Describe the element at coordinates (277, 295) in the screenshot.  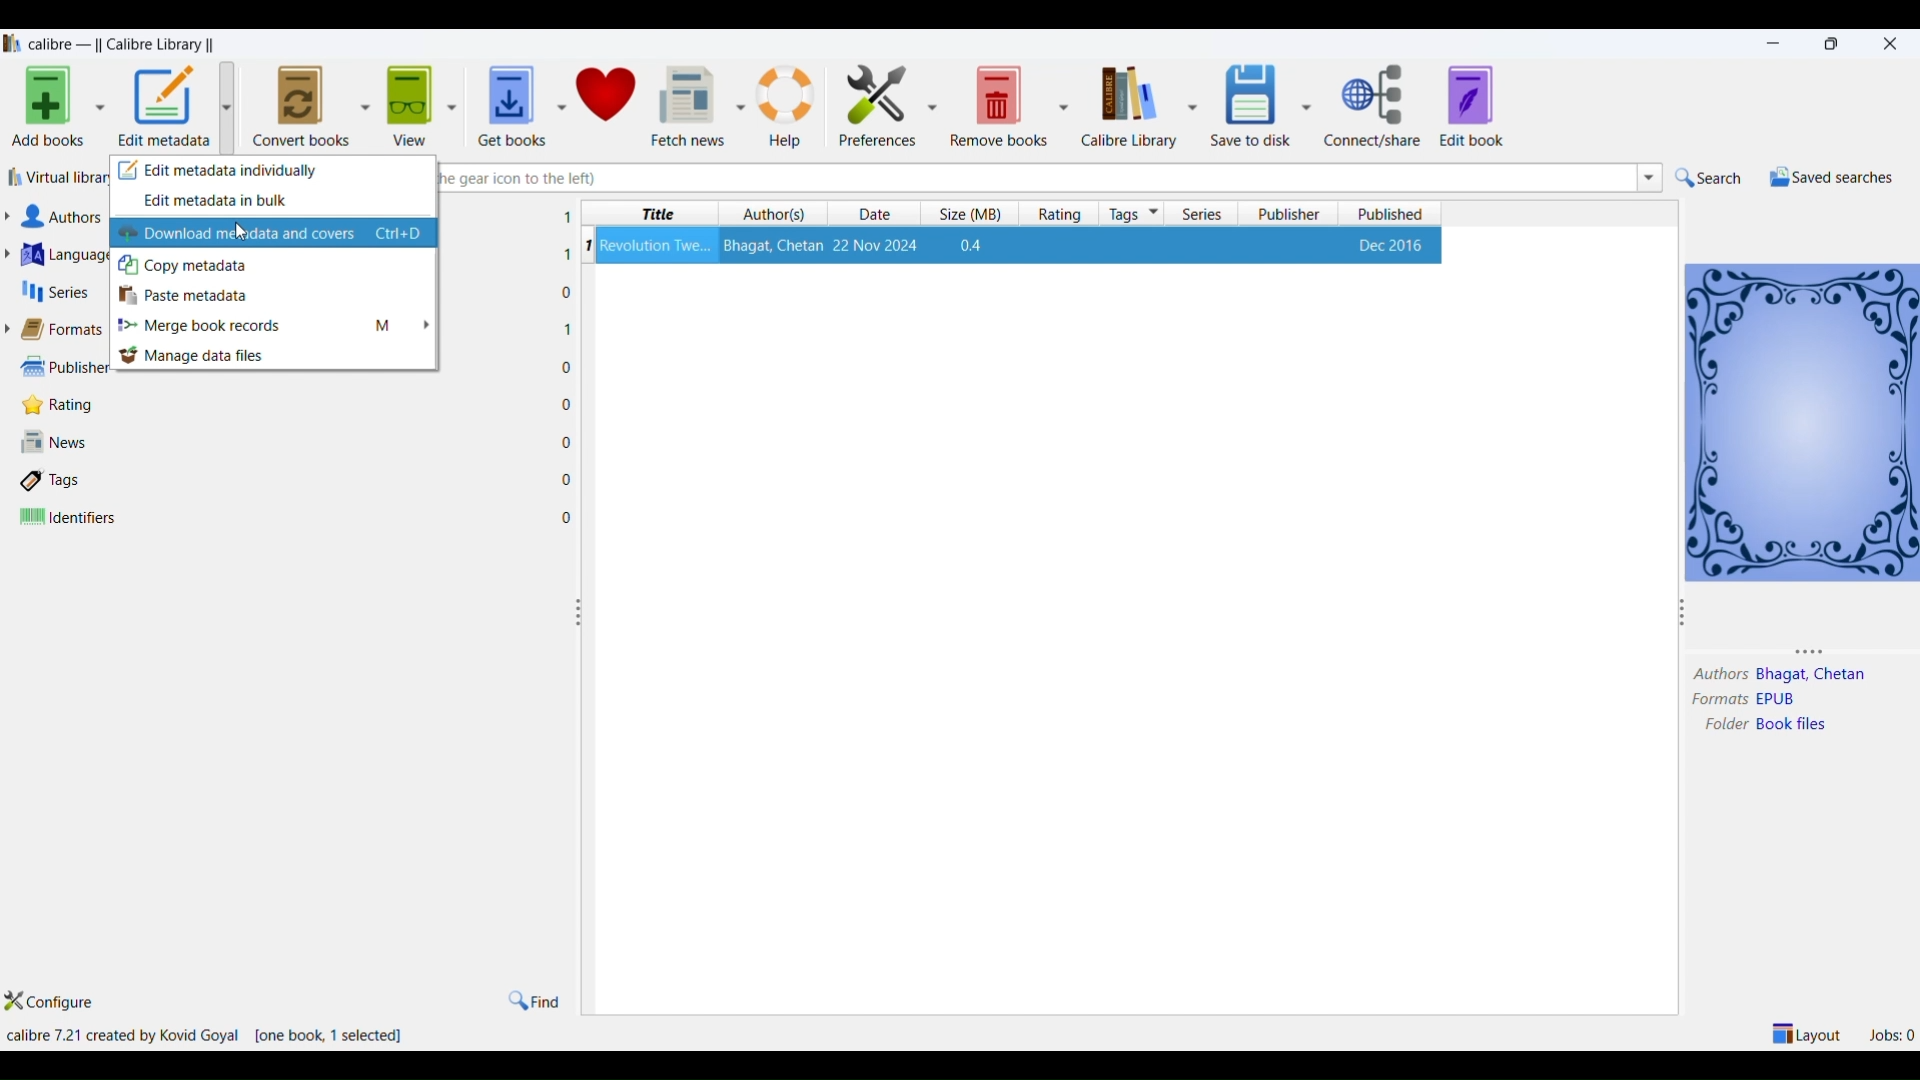
I see `paste metadata` at that location.